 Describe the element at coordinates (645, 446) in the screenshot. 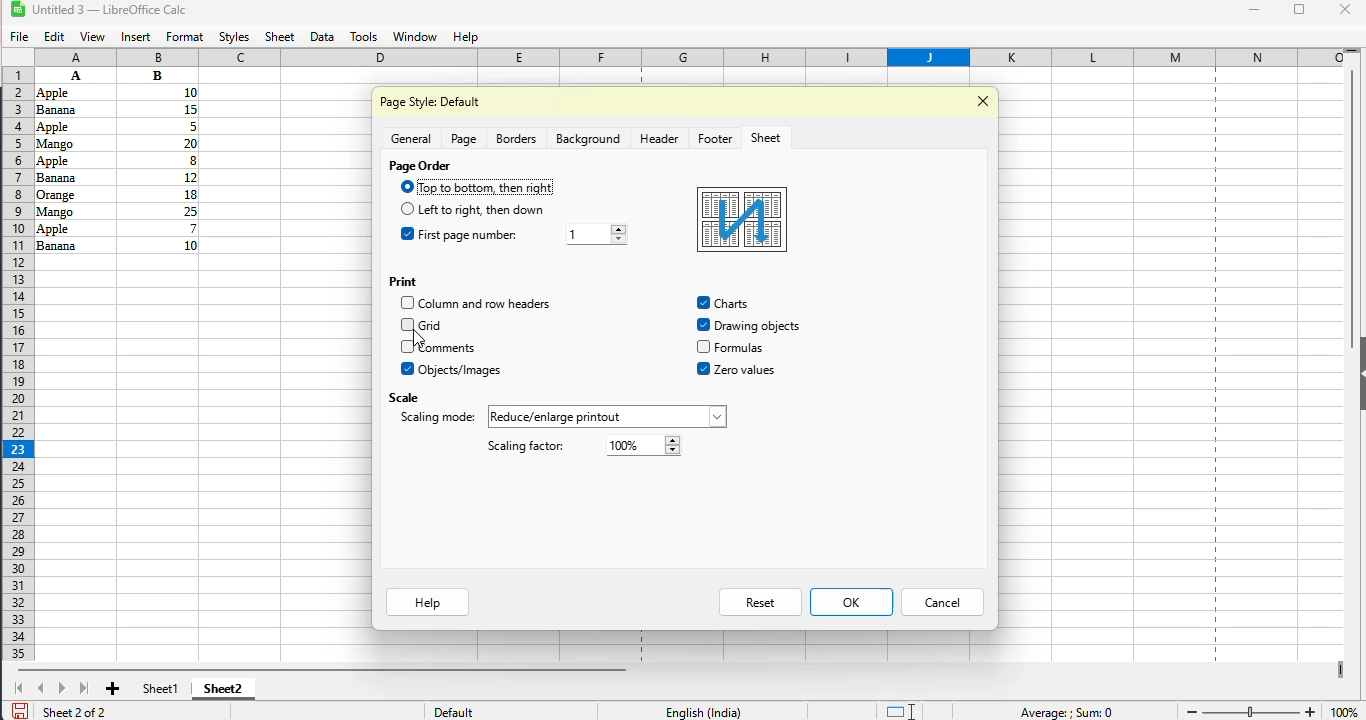

I see `` at that location.